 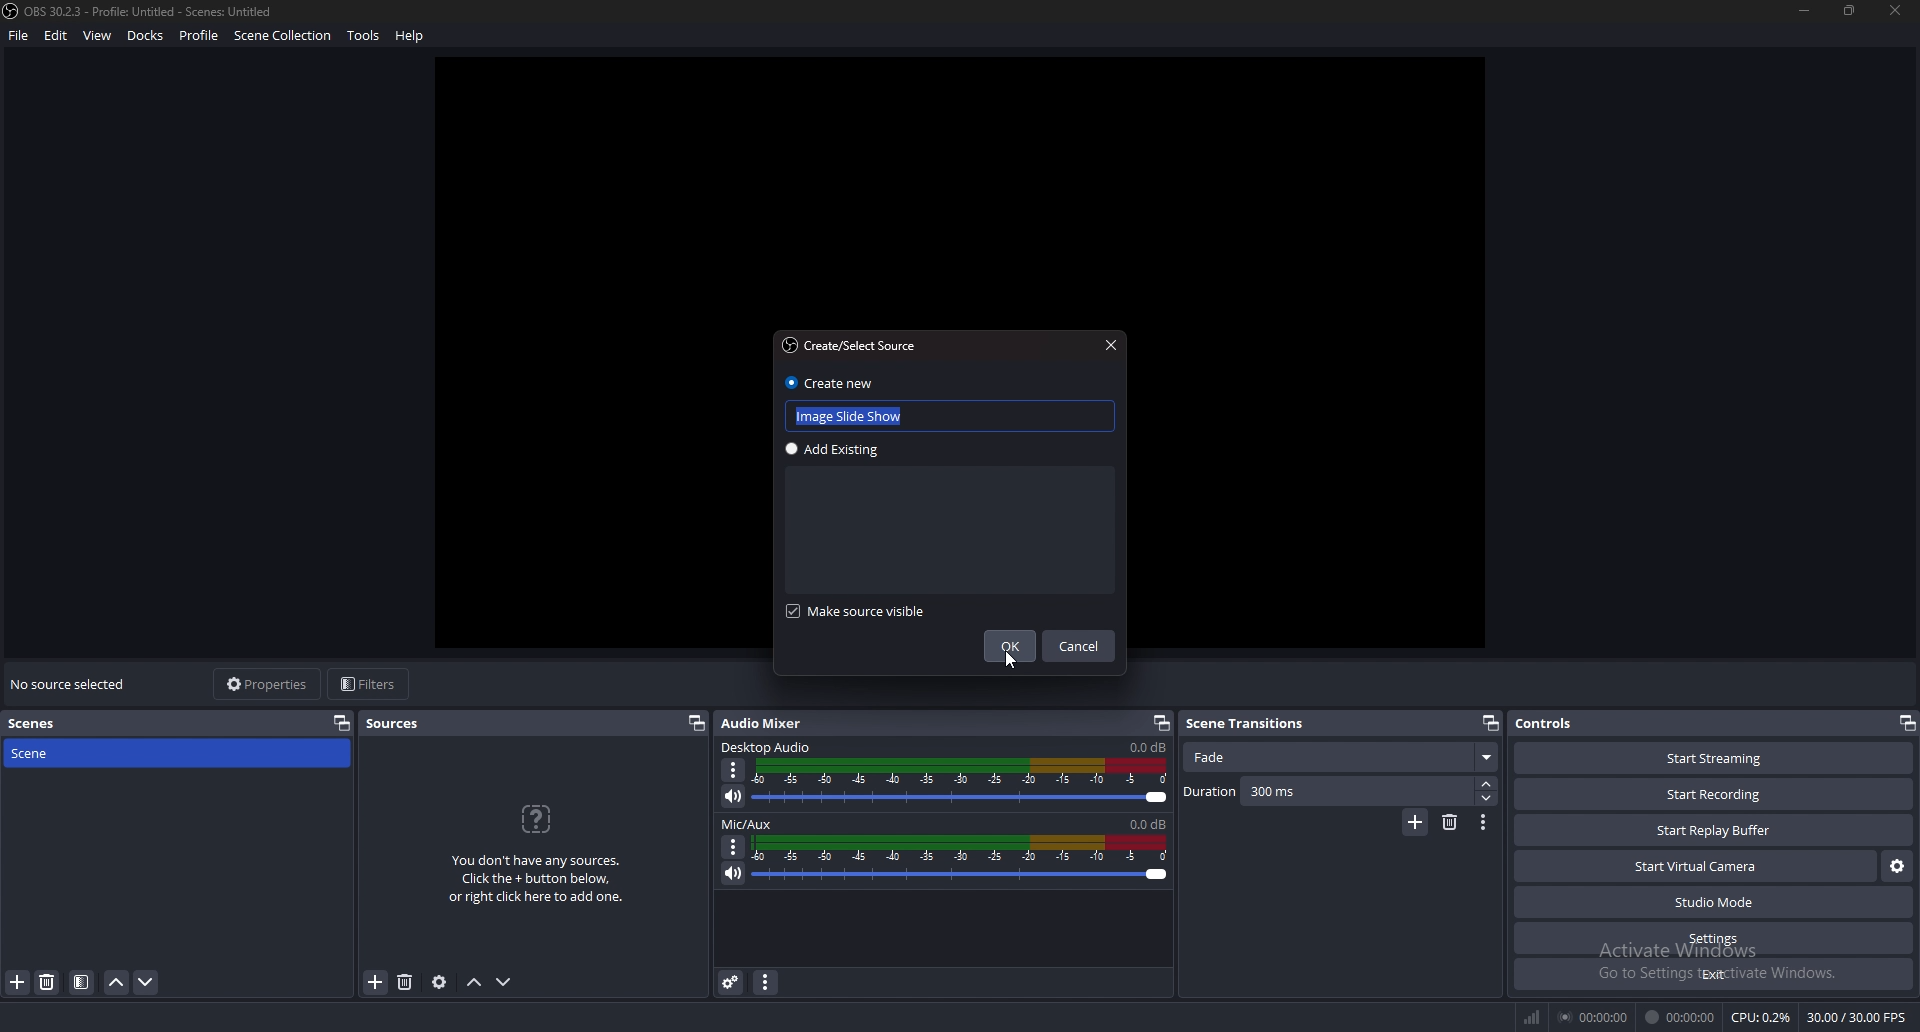 I want to click on filters, so click(x=369, y=684).